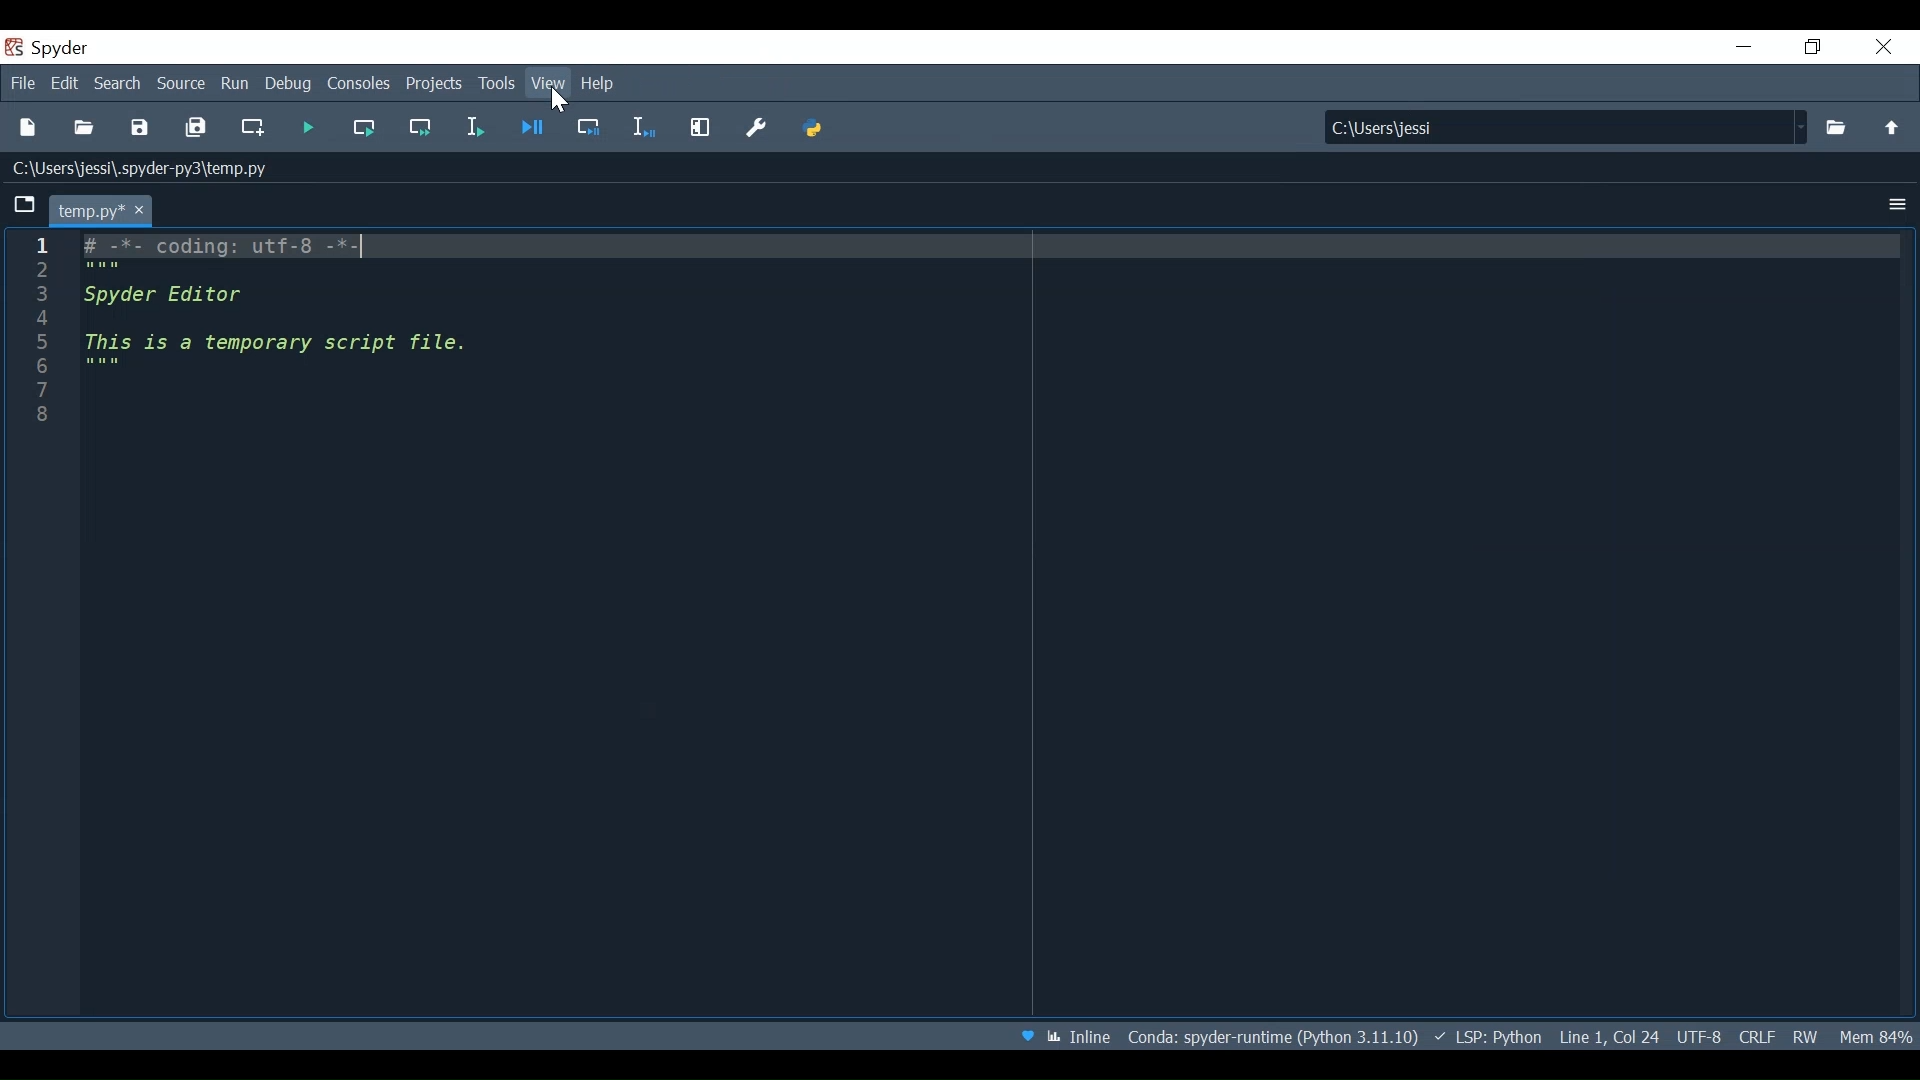 This screenshot has width=1920, height=1080. I want to click on Run current cell , so click(365, 127).